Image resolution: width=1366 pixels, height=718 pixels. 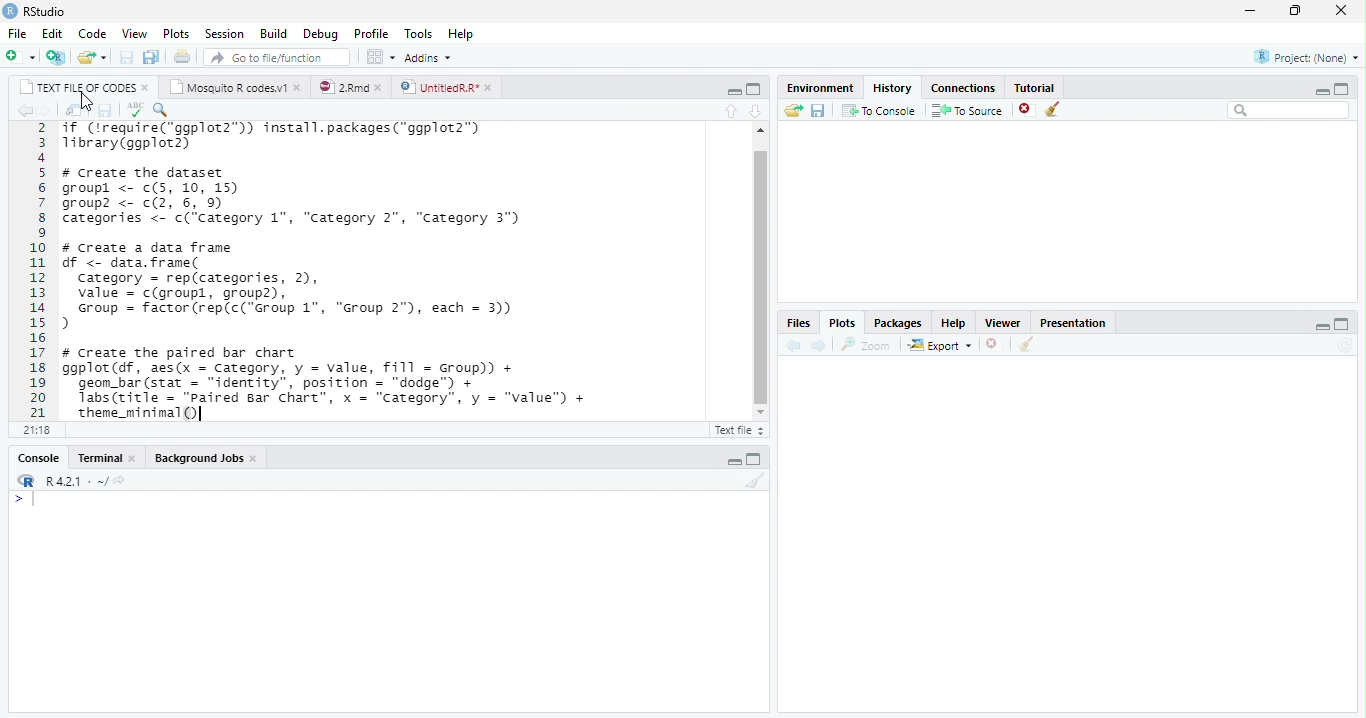 I want to click on find and replace , so click(x=162, y=110).